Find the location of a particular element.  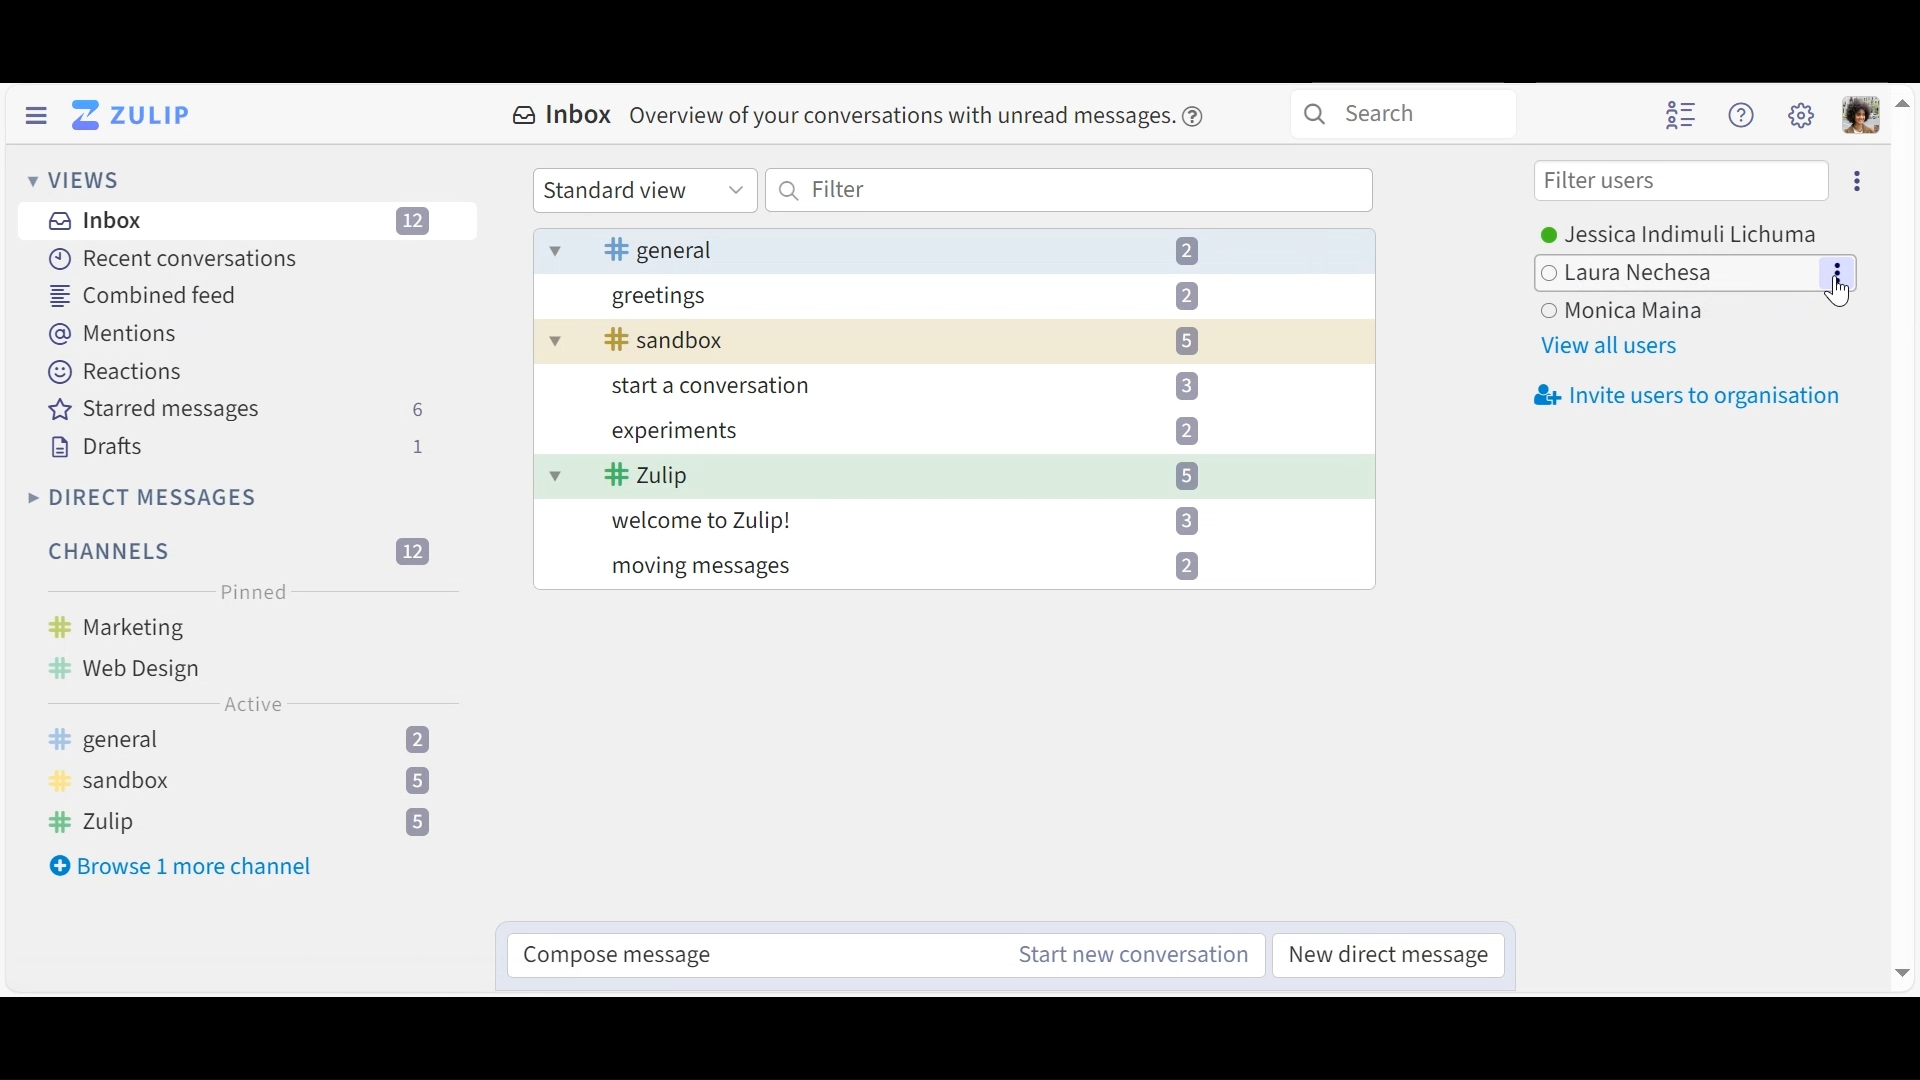

welcome to Zulip! is located at coordinates (909, 521).